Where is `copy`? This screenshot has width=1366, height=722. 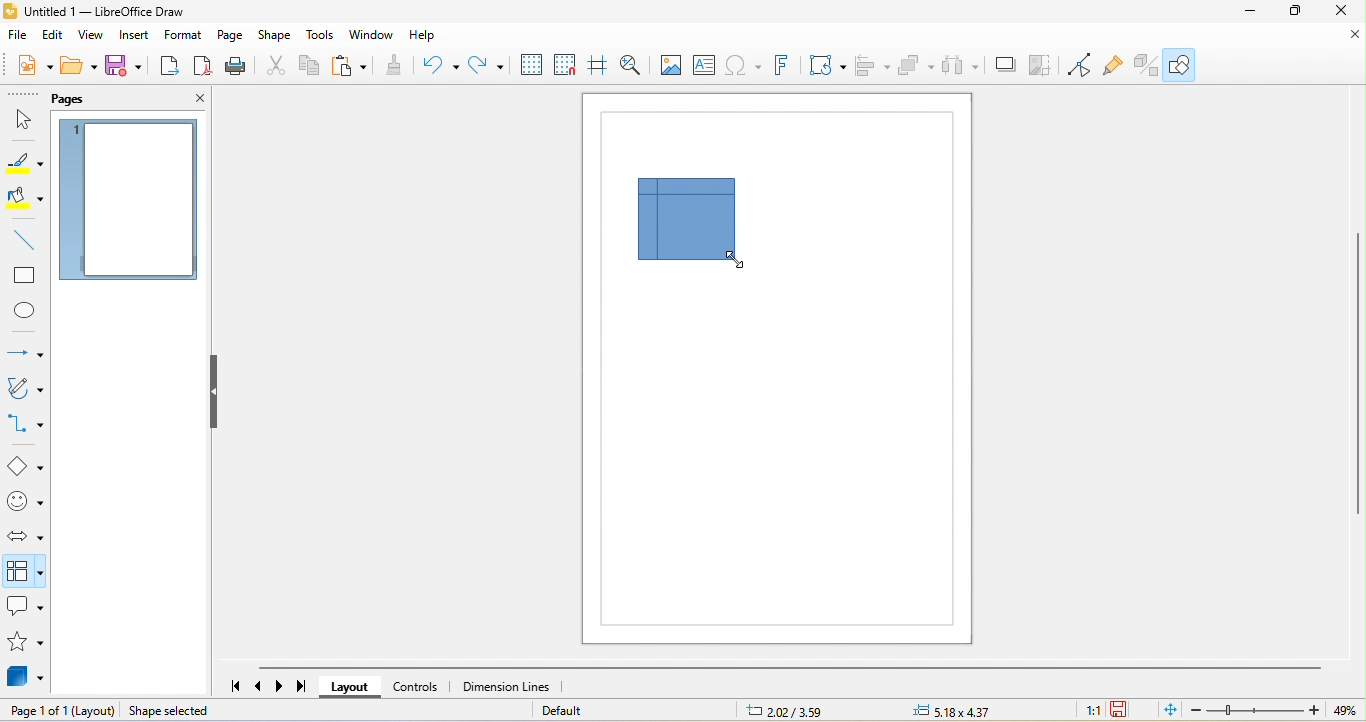
copy is located at coordinates (310, 68).